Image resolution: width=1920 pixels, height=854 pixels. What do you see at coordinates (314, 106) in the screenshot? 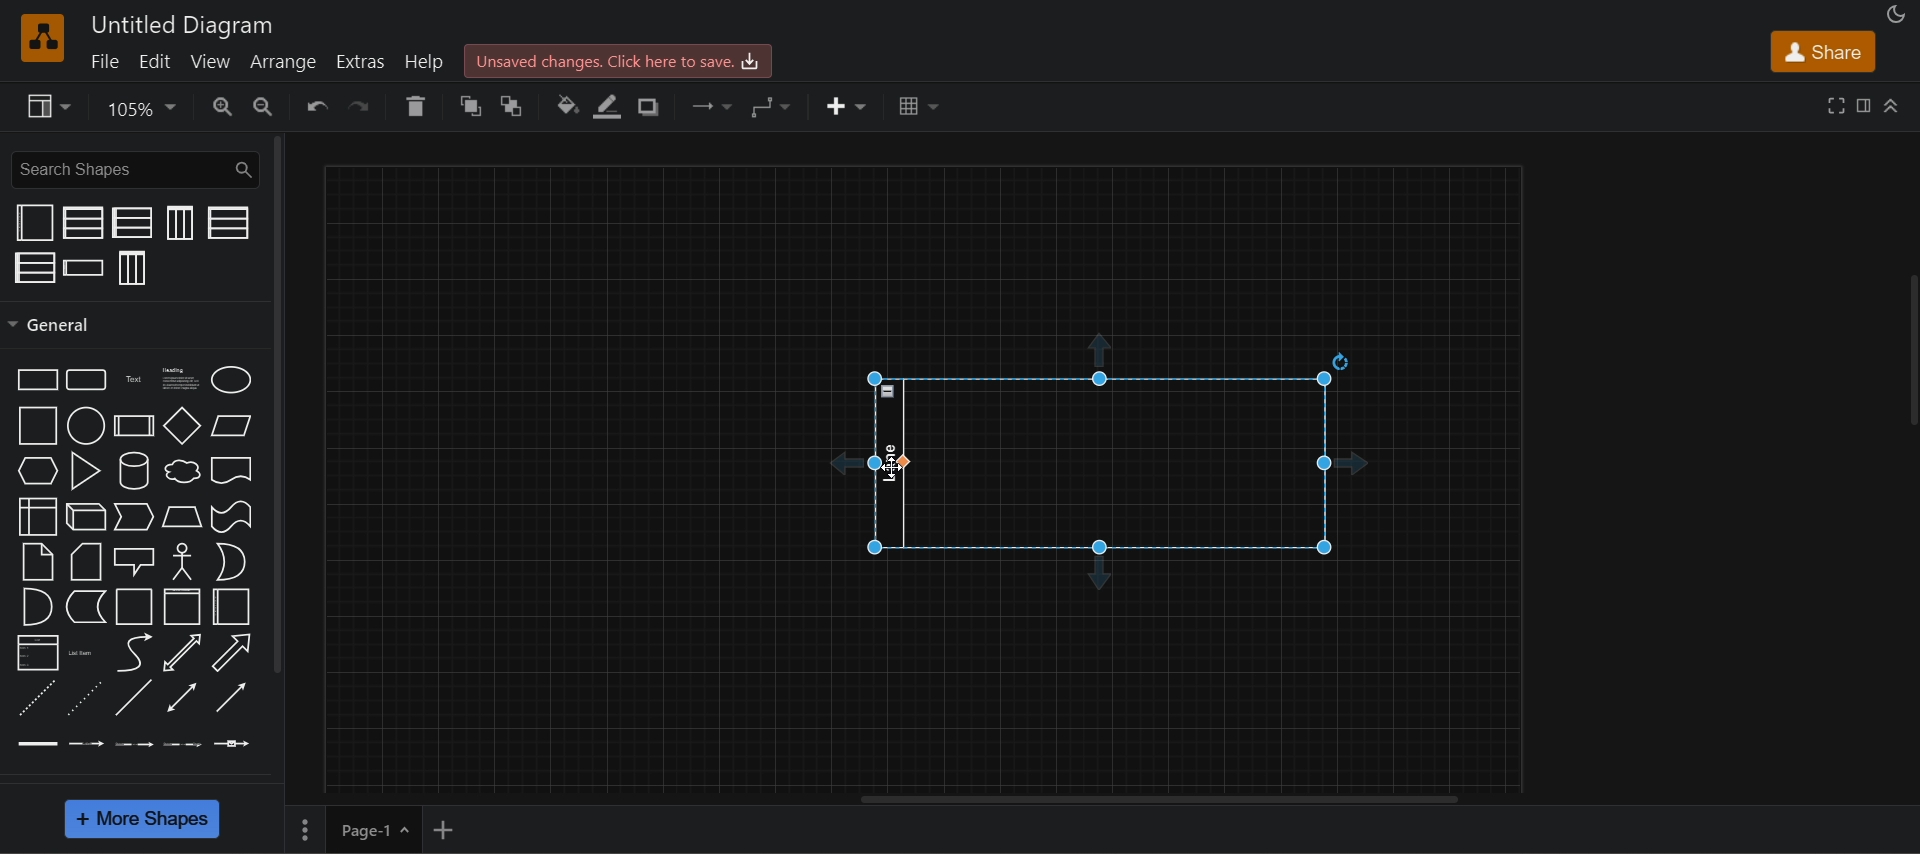
I see `undo` at bounding box center [314, 106].